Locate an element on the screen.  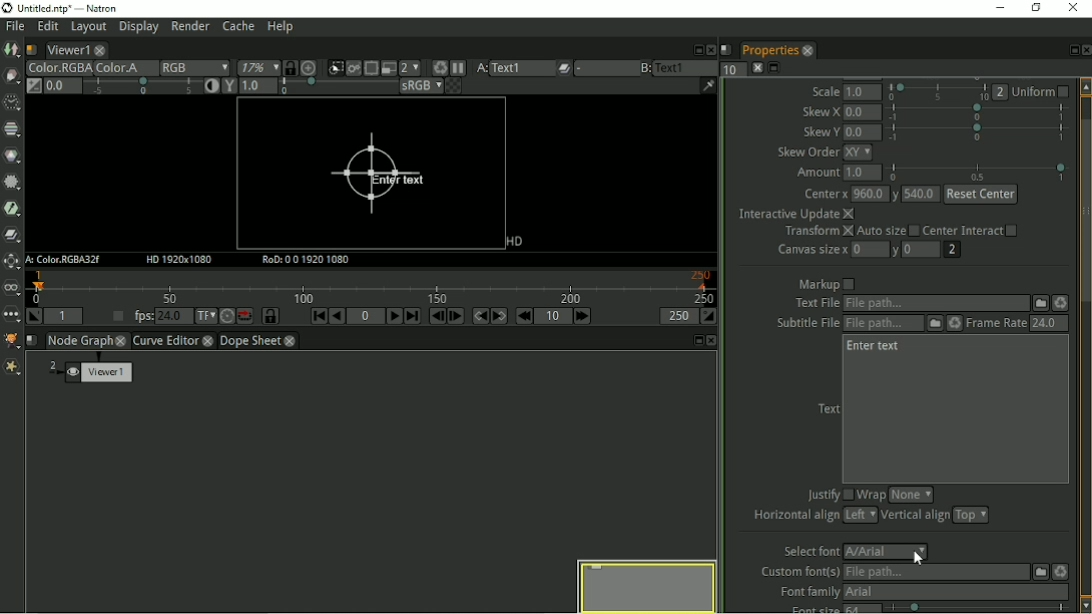
Draw is located at coordinates (11, 75).